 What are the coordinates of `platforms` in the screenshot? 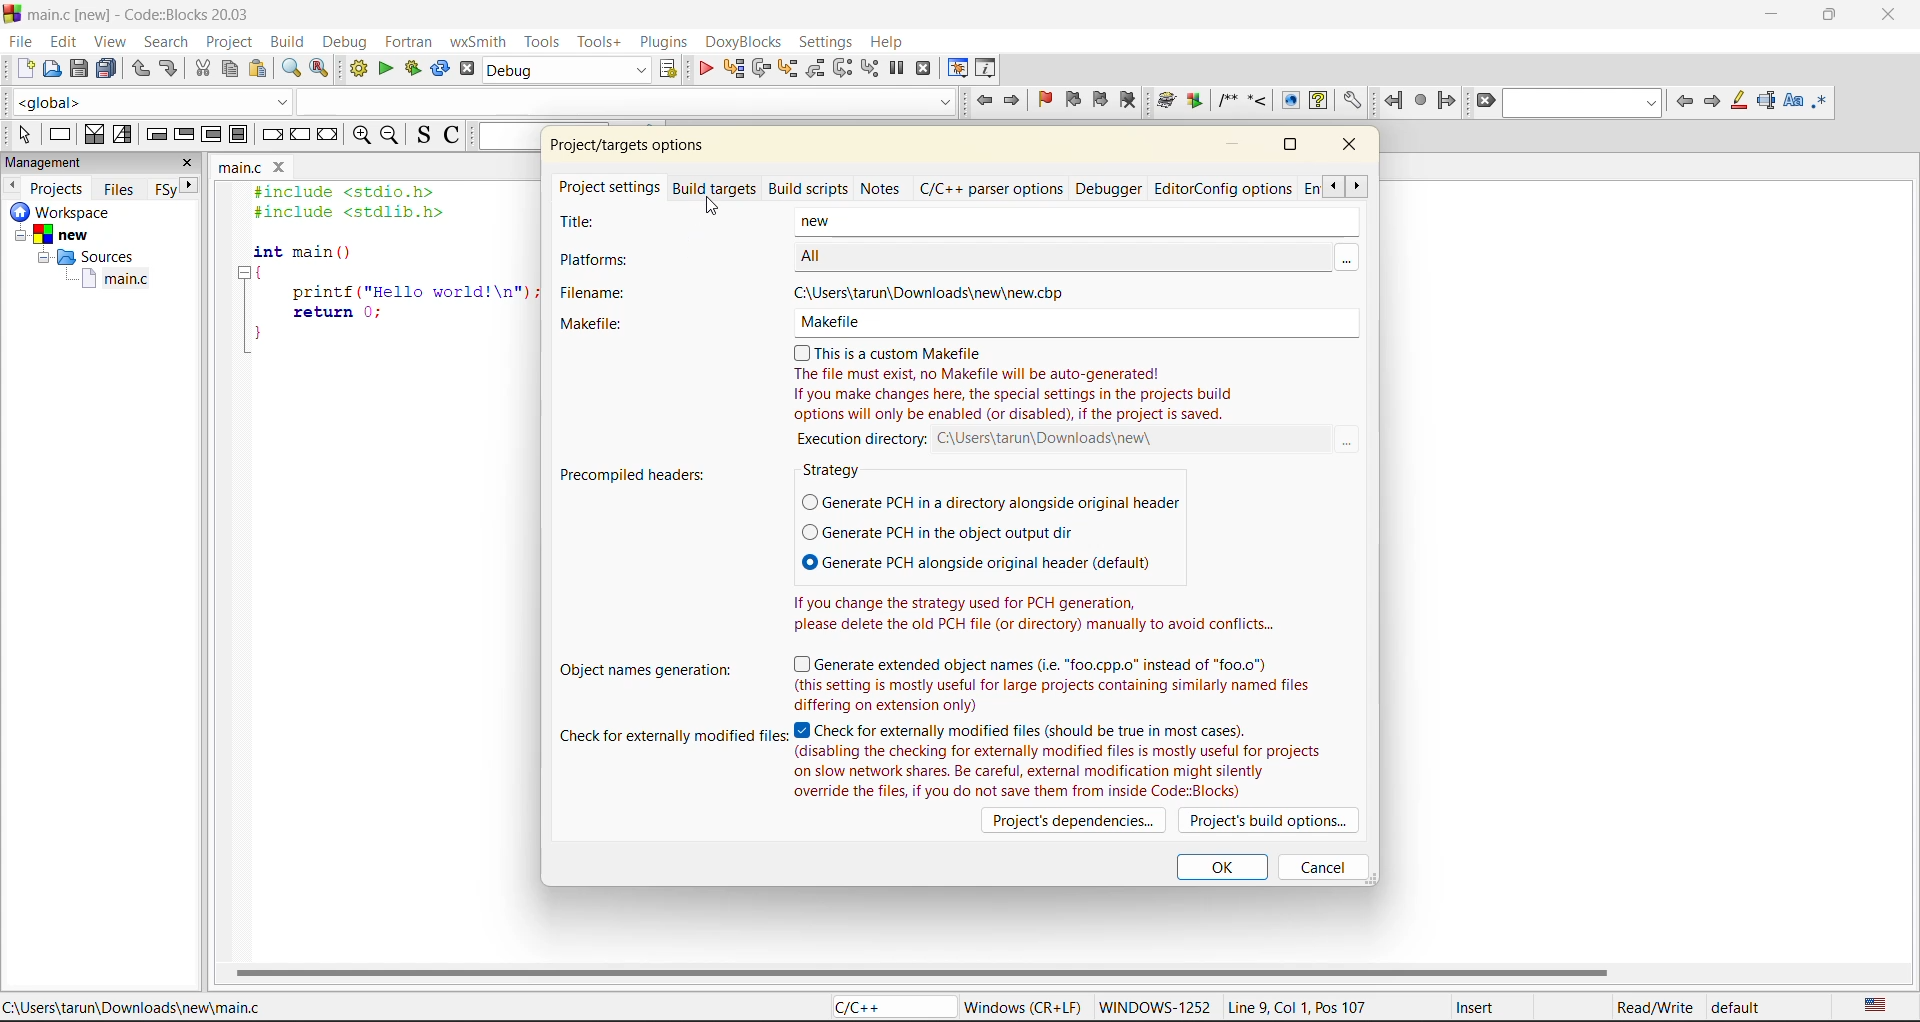 It's located at (618, 257).